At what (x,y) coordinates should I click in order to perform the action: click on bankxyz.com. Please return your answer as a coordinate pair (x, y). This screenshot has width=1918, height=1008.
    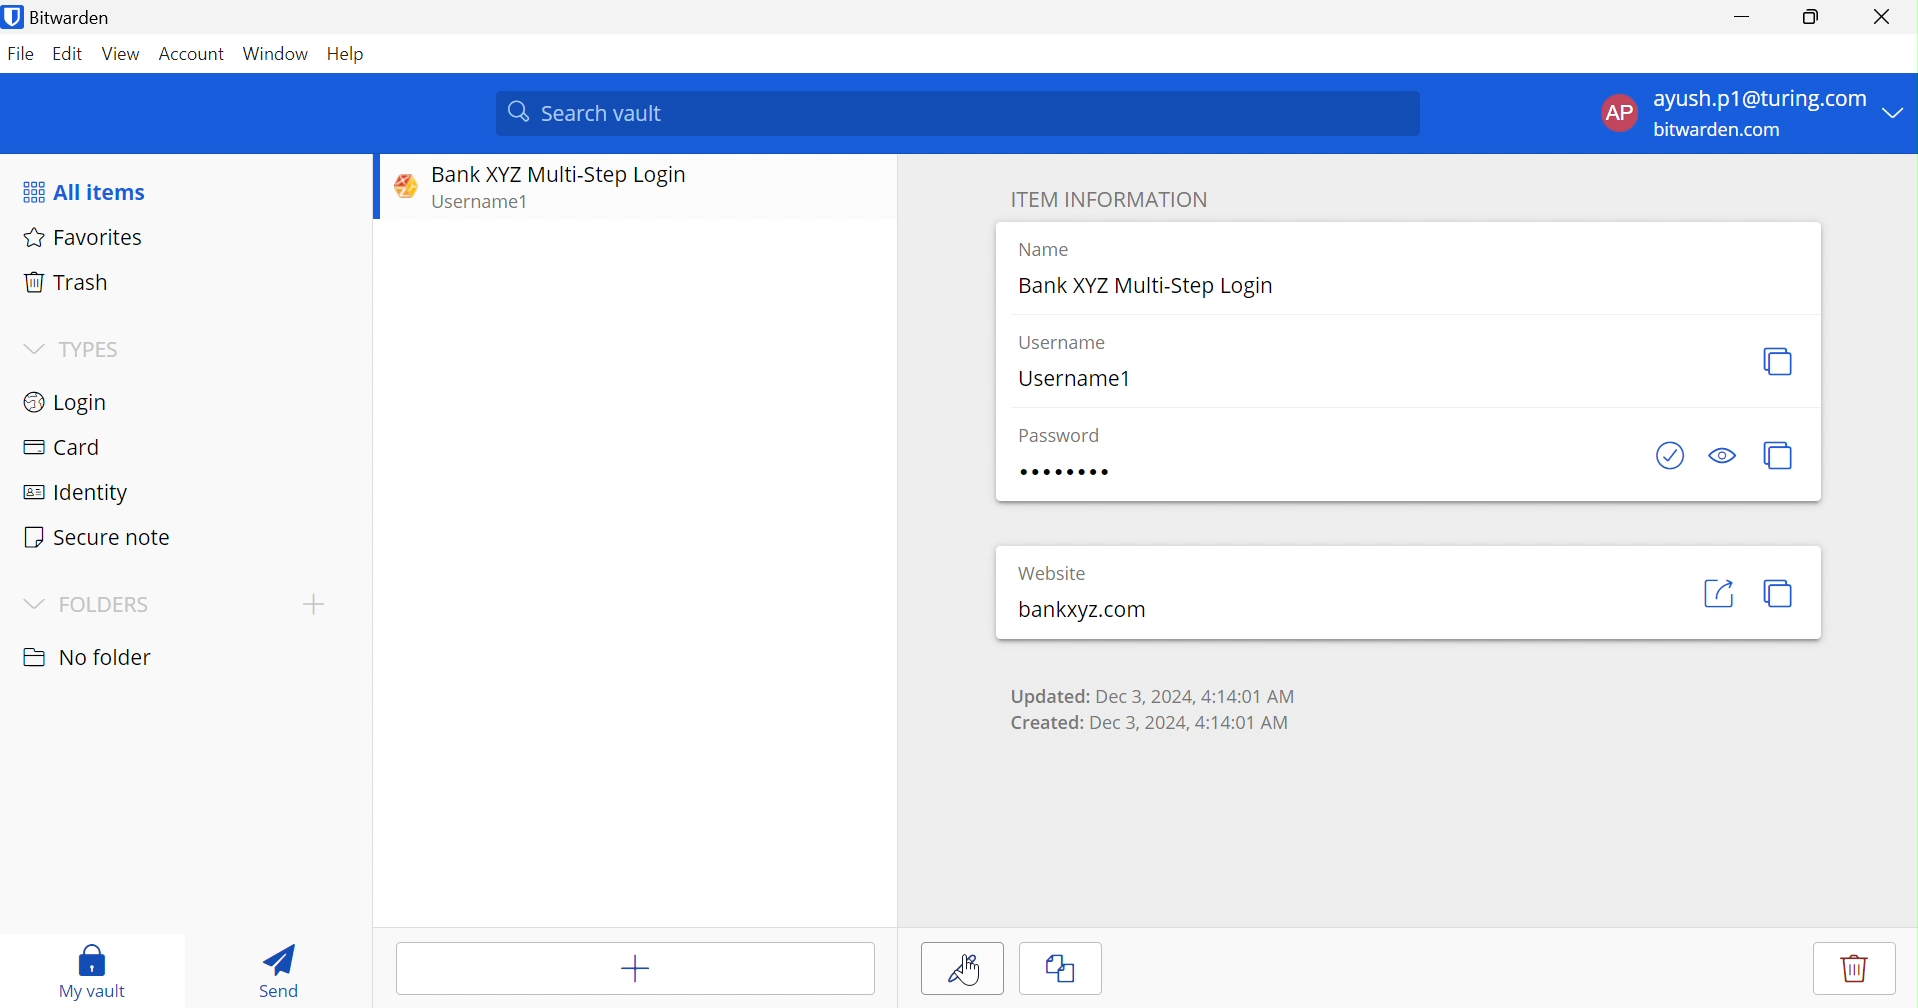
    Looking at the image, I should click on (1089, 611).